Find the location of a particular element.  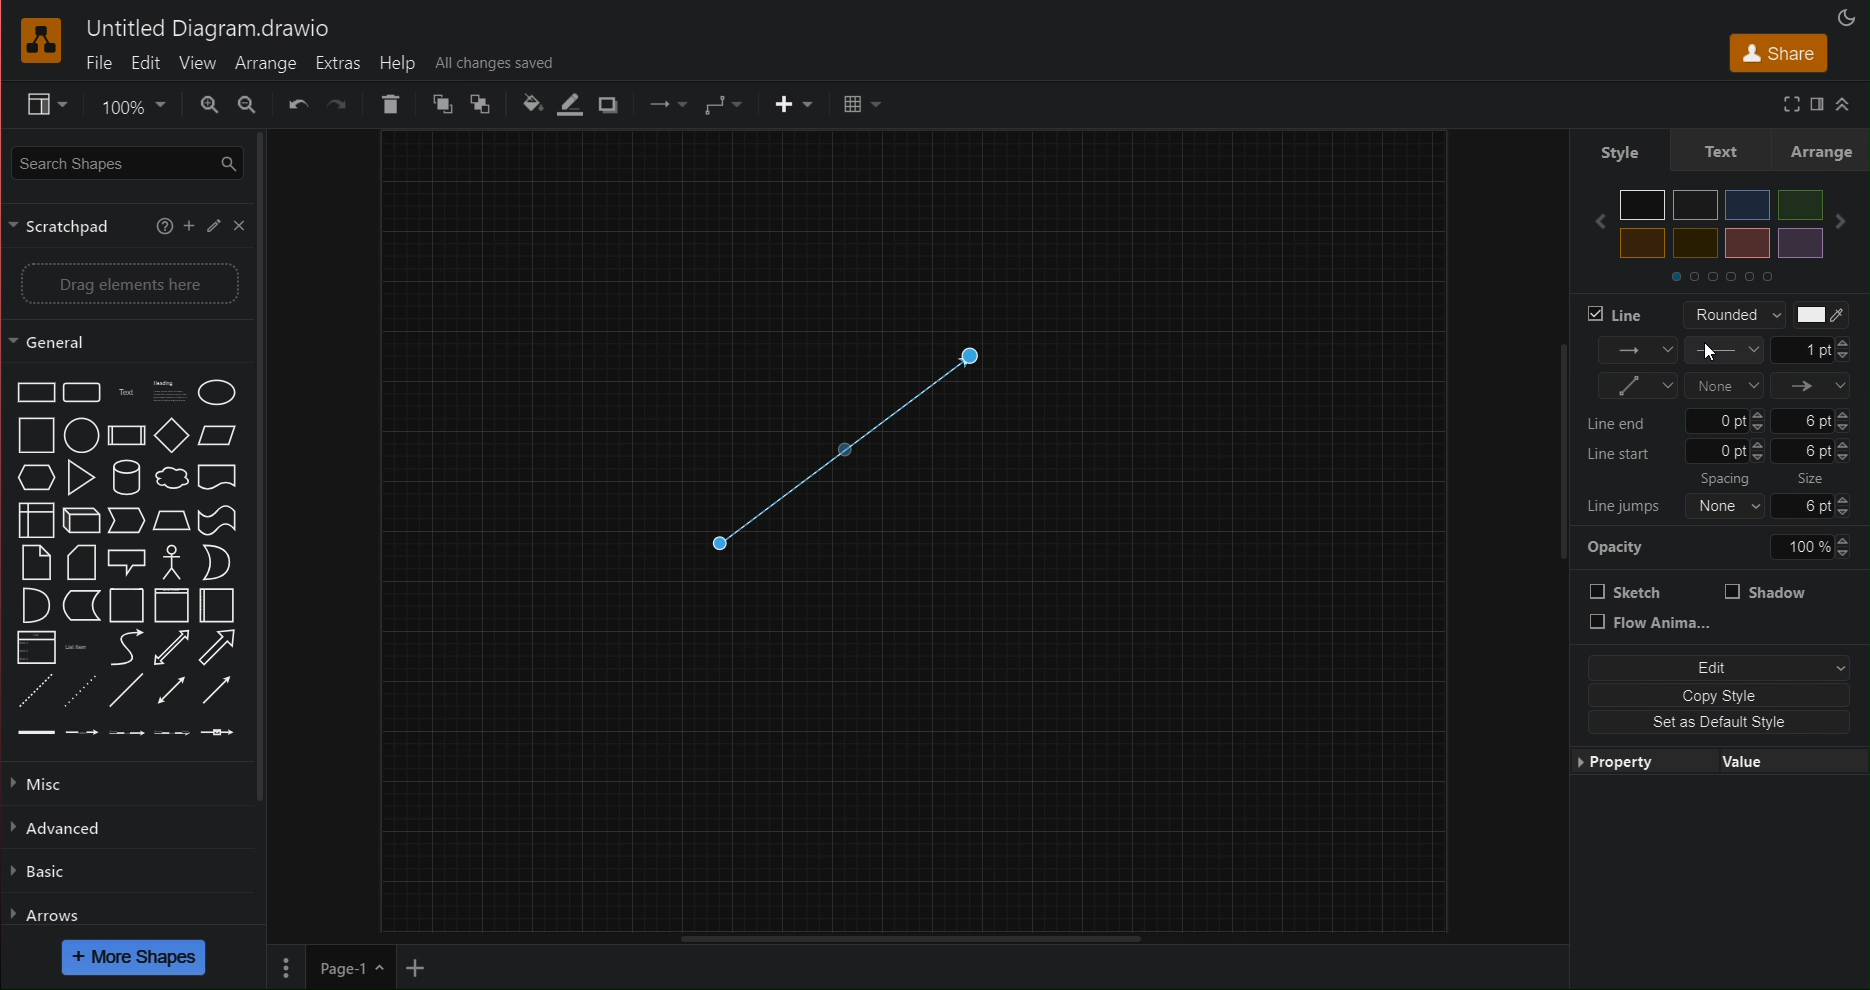

Drag elements here is located at coordinates (126, 283).